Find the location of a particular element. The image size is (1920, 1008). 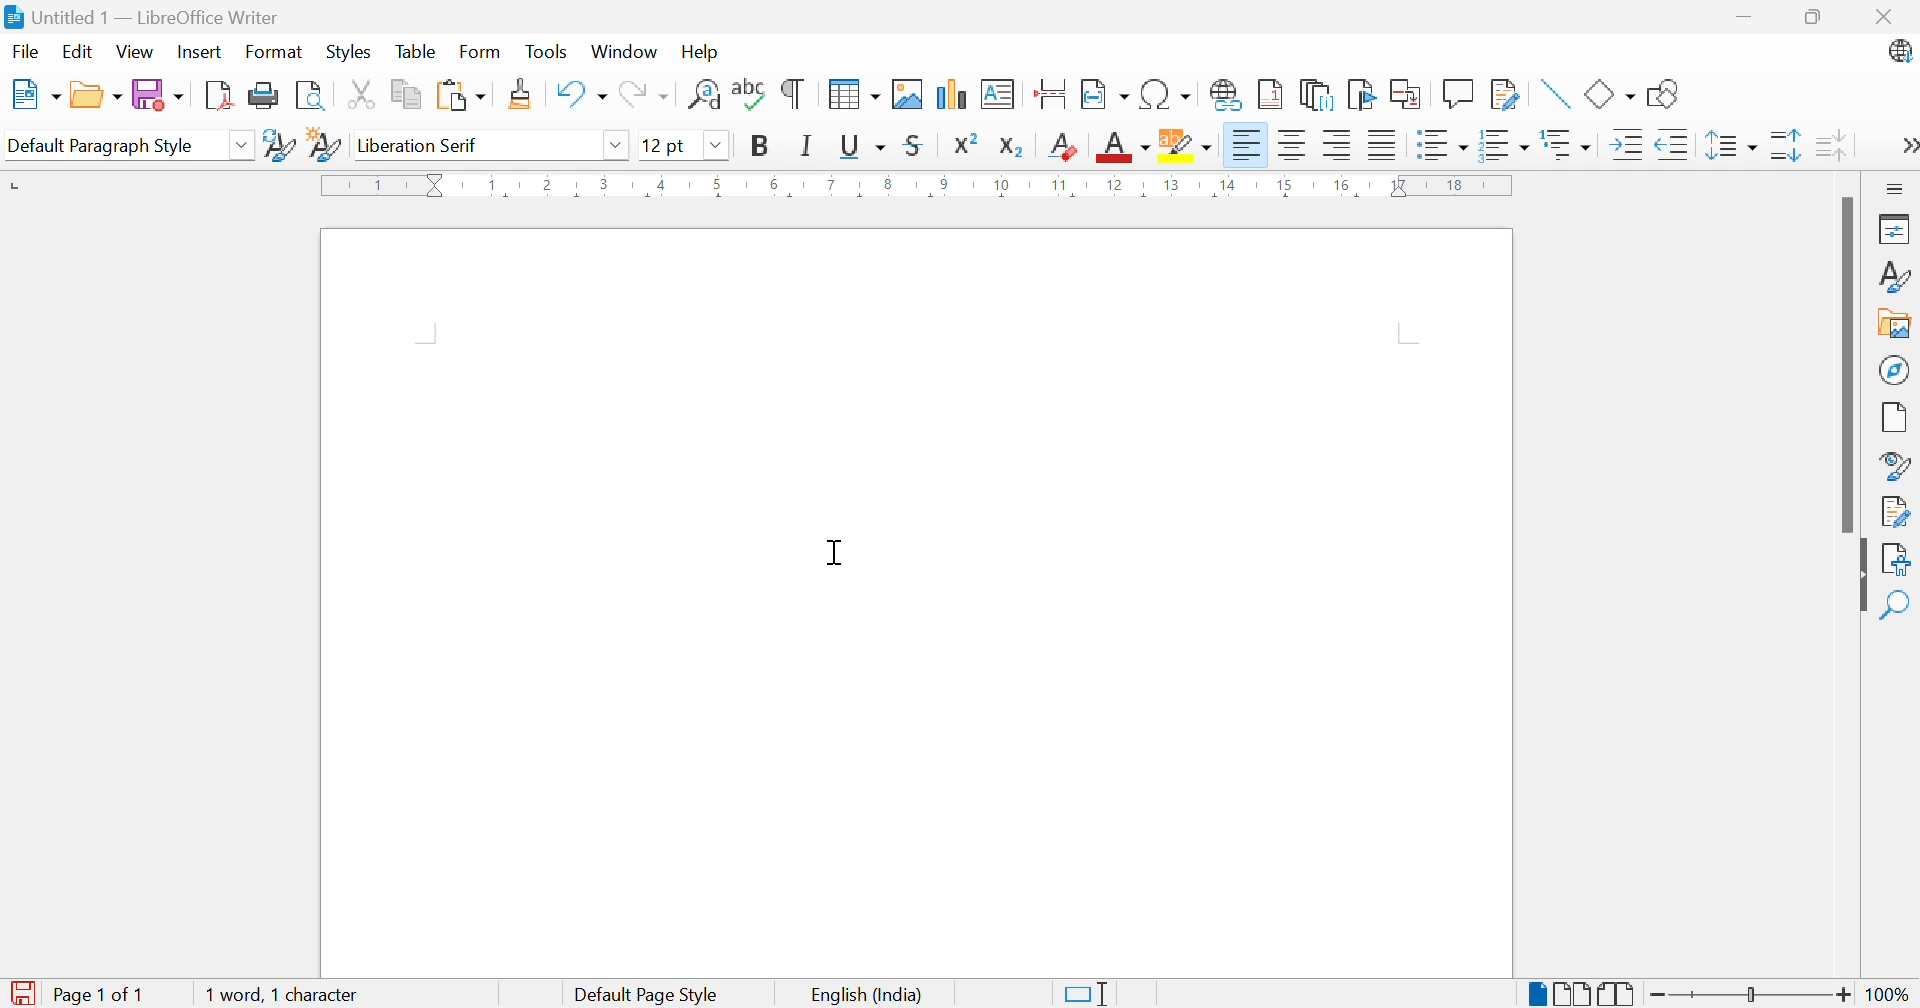

Edit is located at coordinates (77, 53).